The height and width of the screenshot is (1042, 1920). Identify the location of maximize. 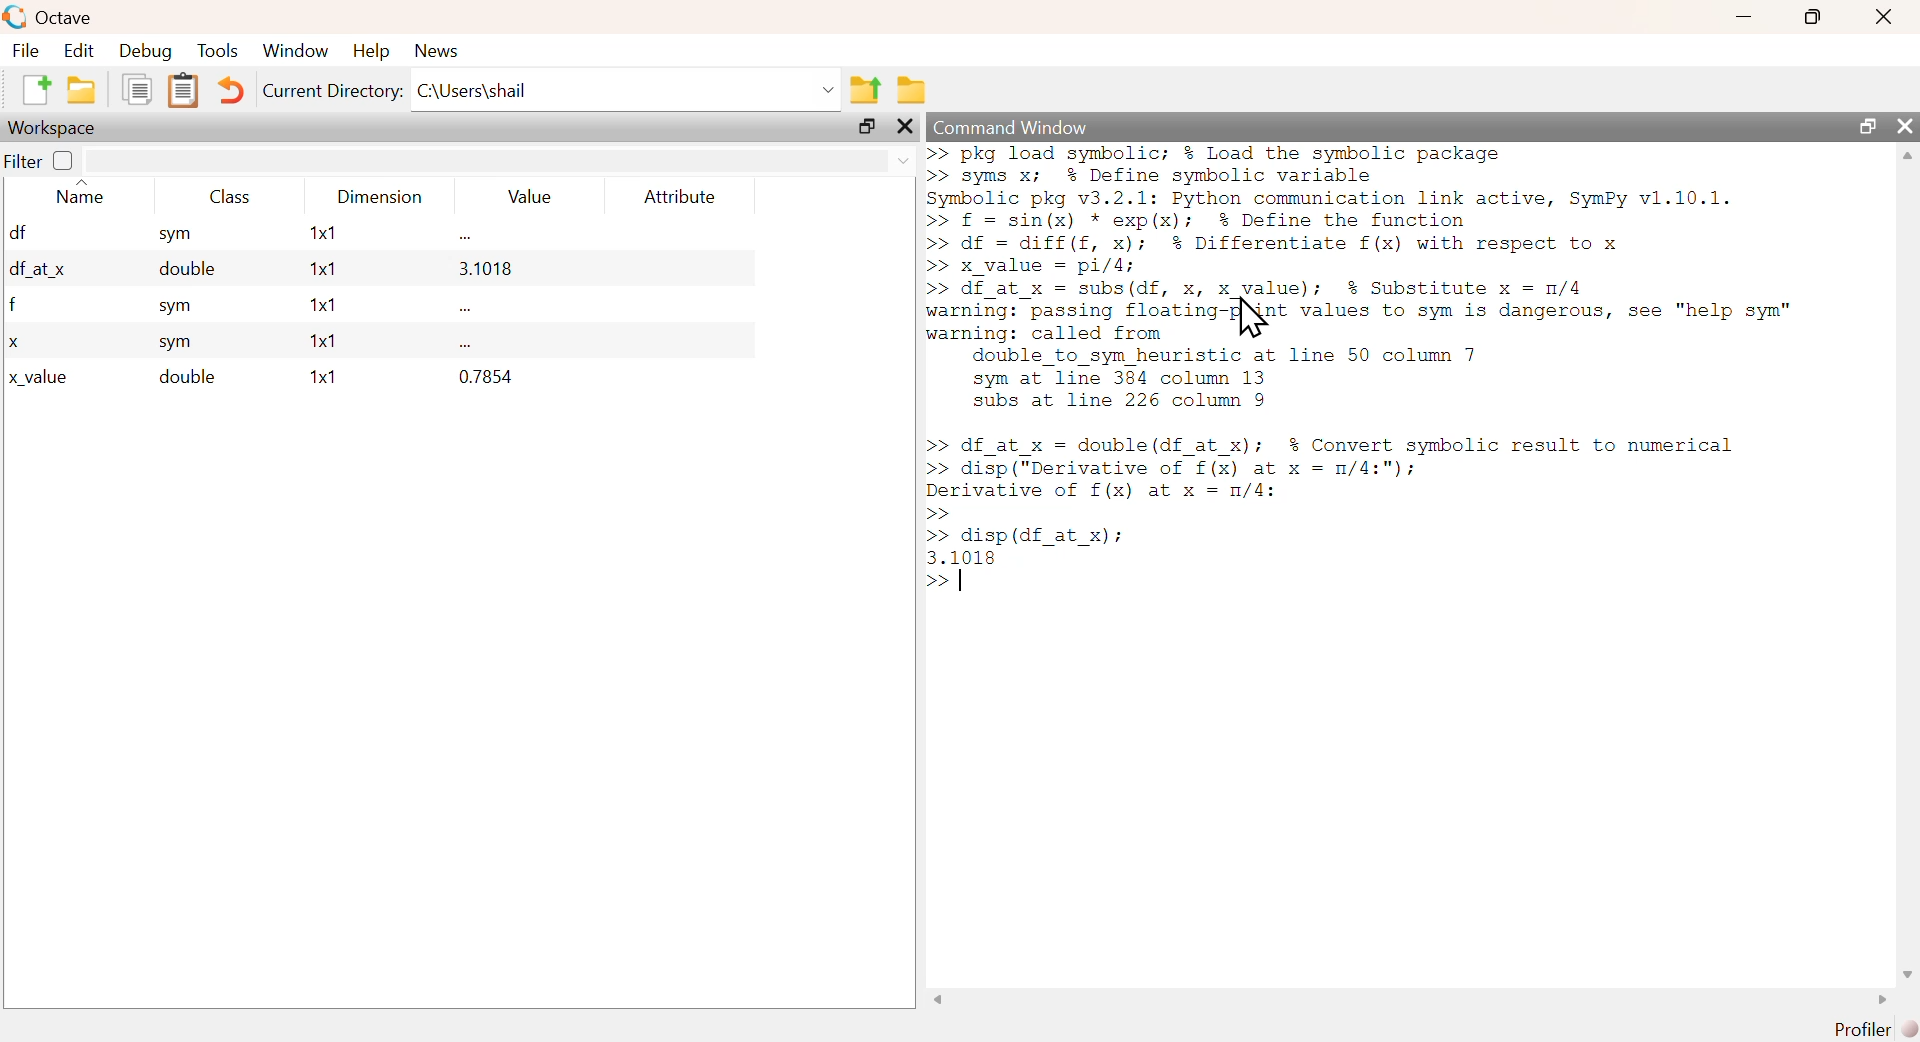
(1866, 124).